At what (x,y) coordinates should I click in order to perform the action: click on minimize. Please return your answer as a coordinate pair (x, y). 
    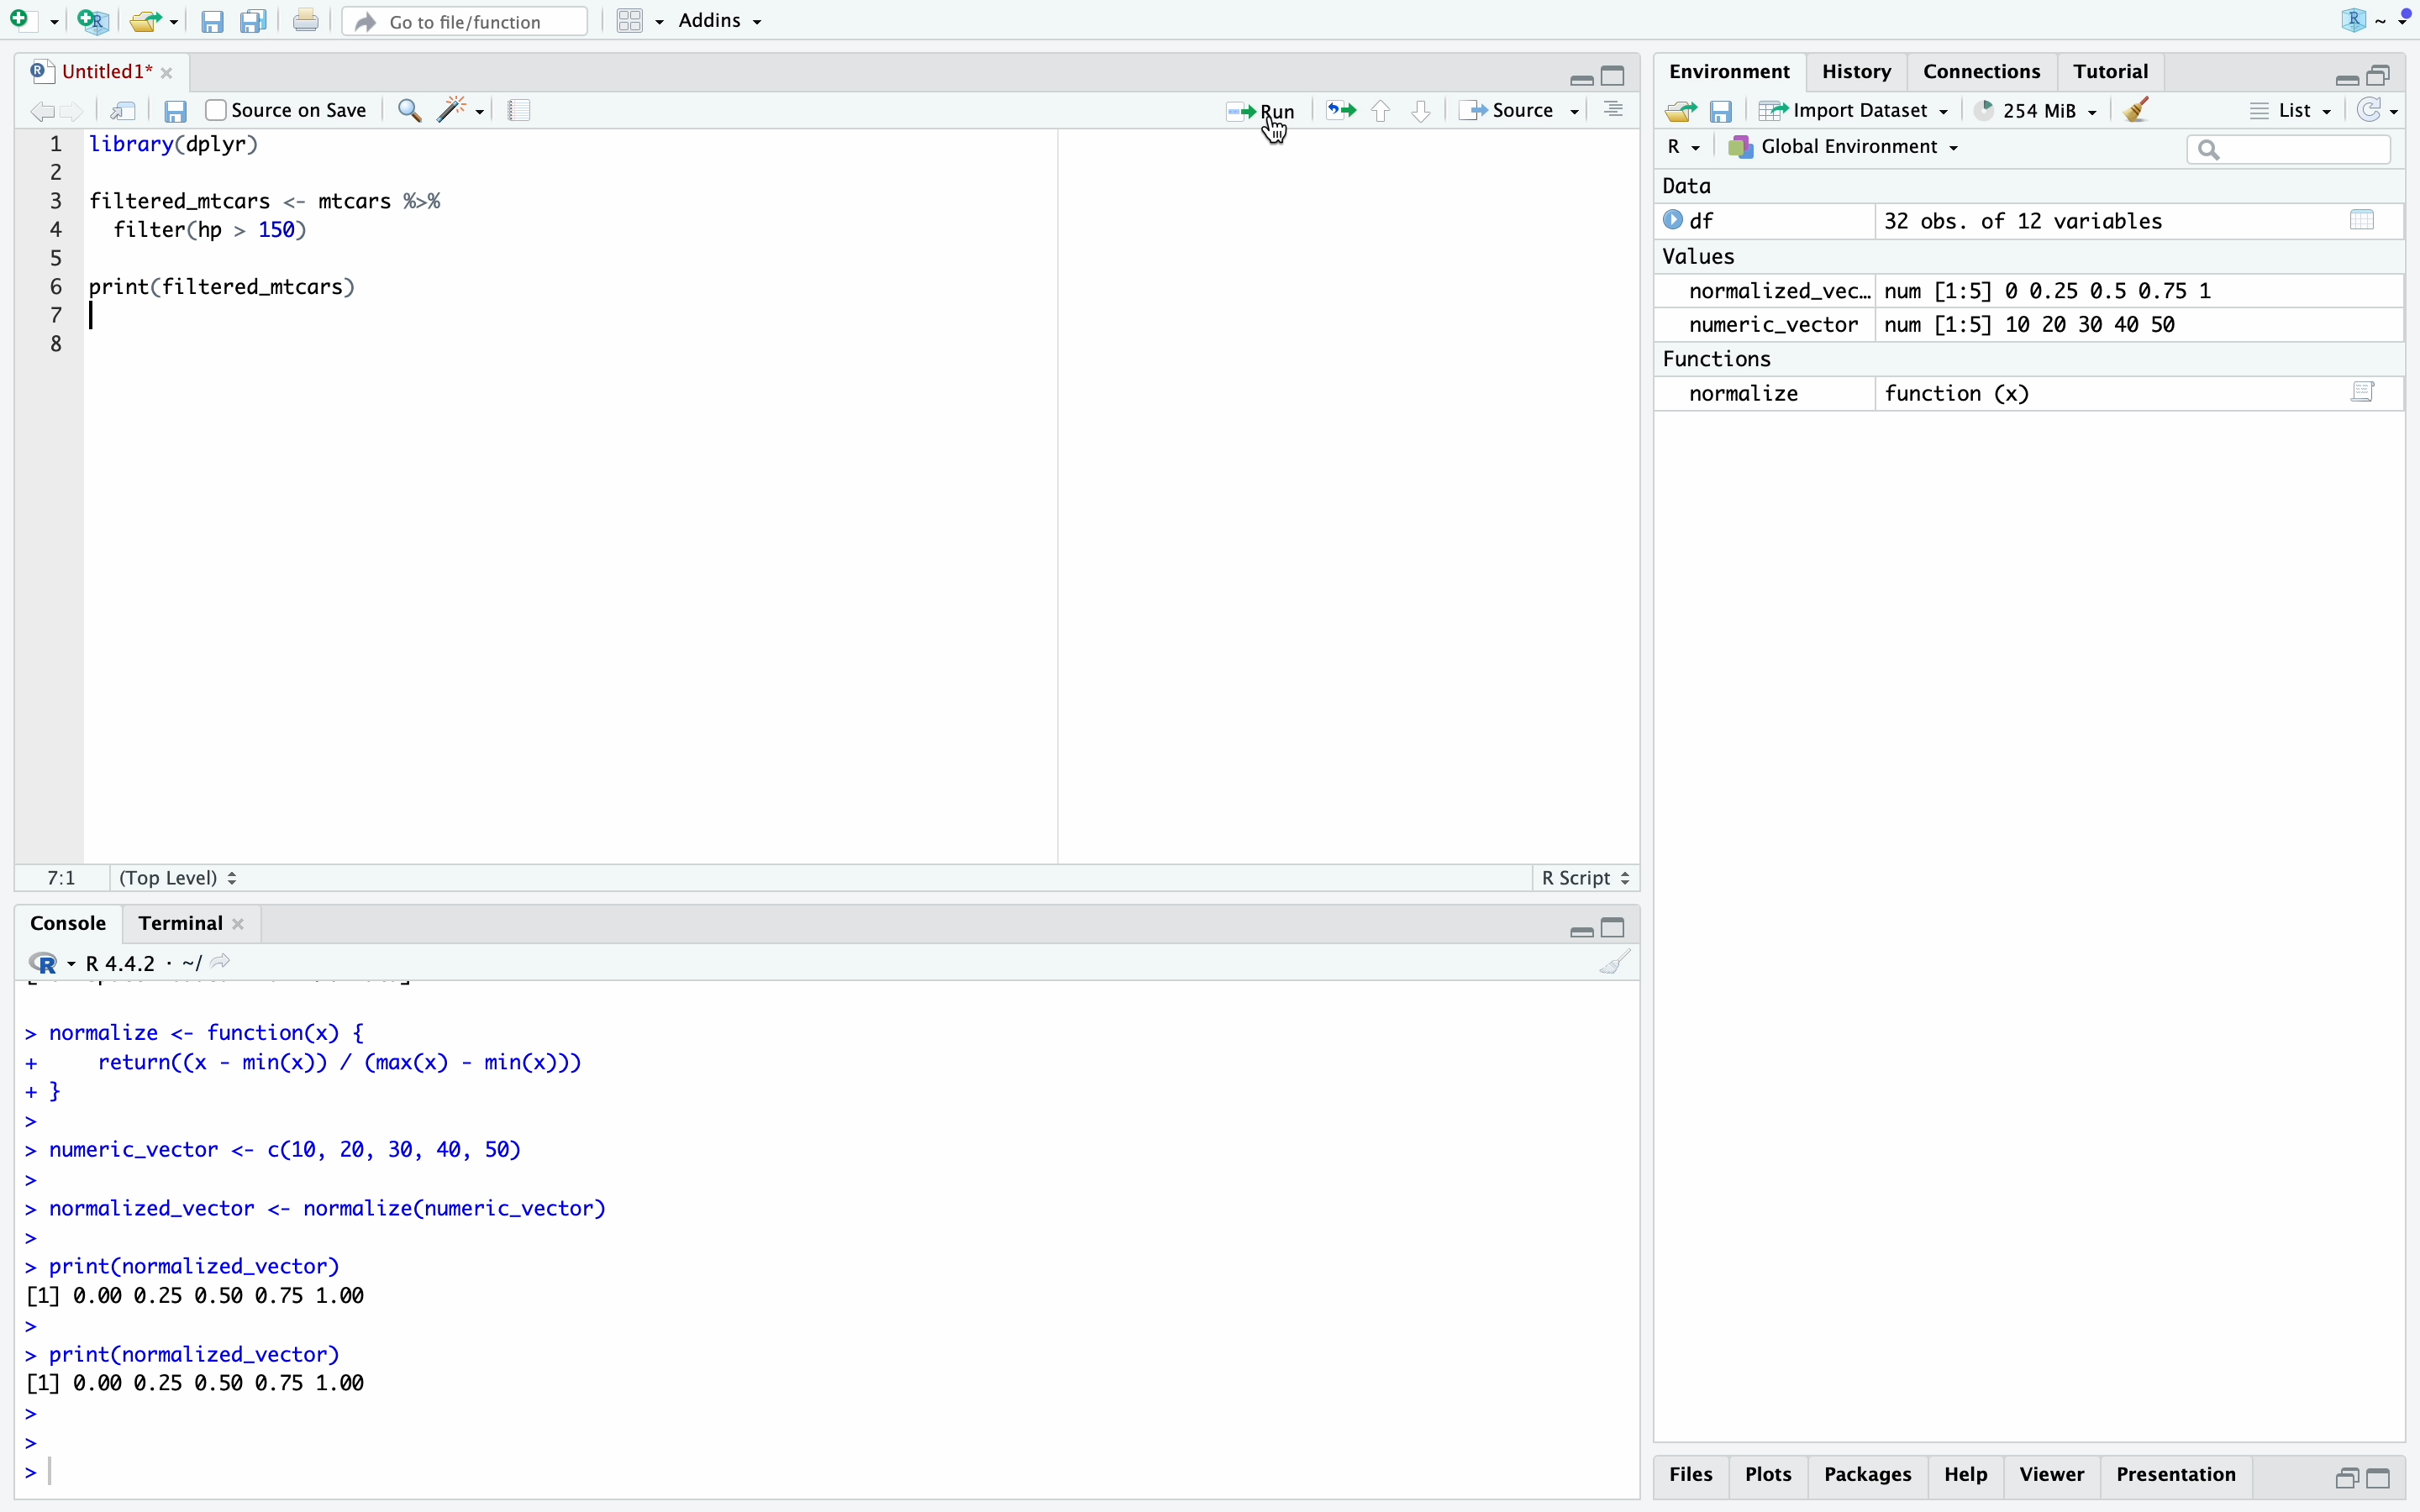
    Looking at the image, I should click on (2345, 1478).